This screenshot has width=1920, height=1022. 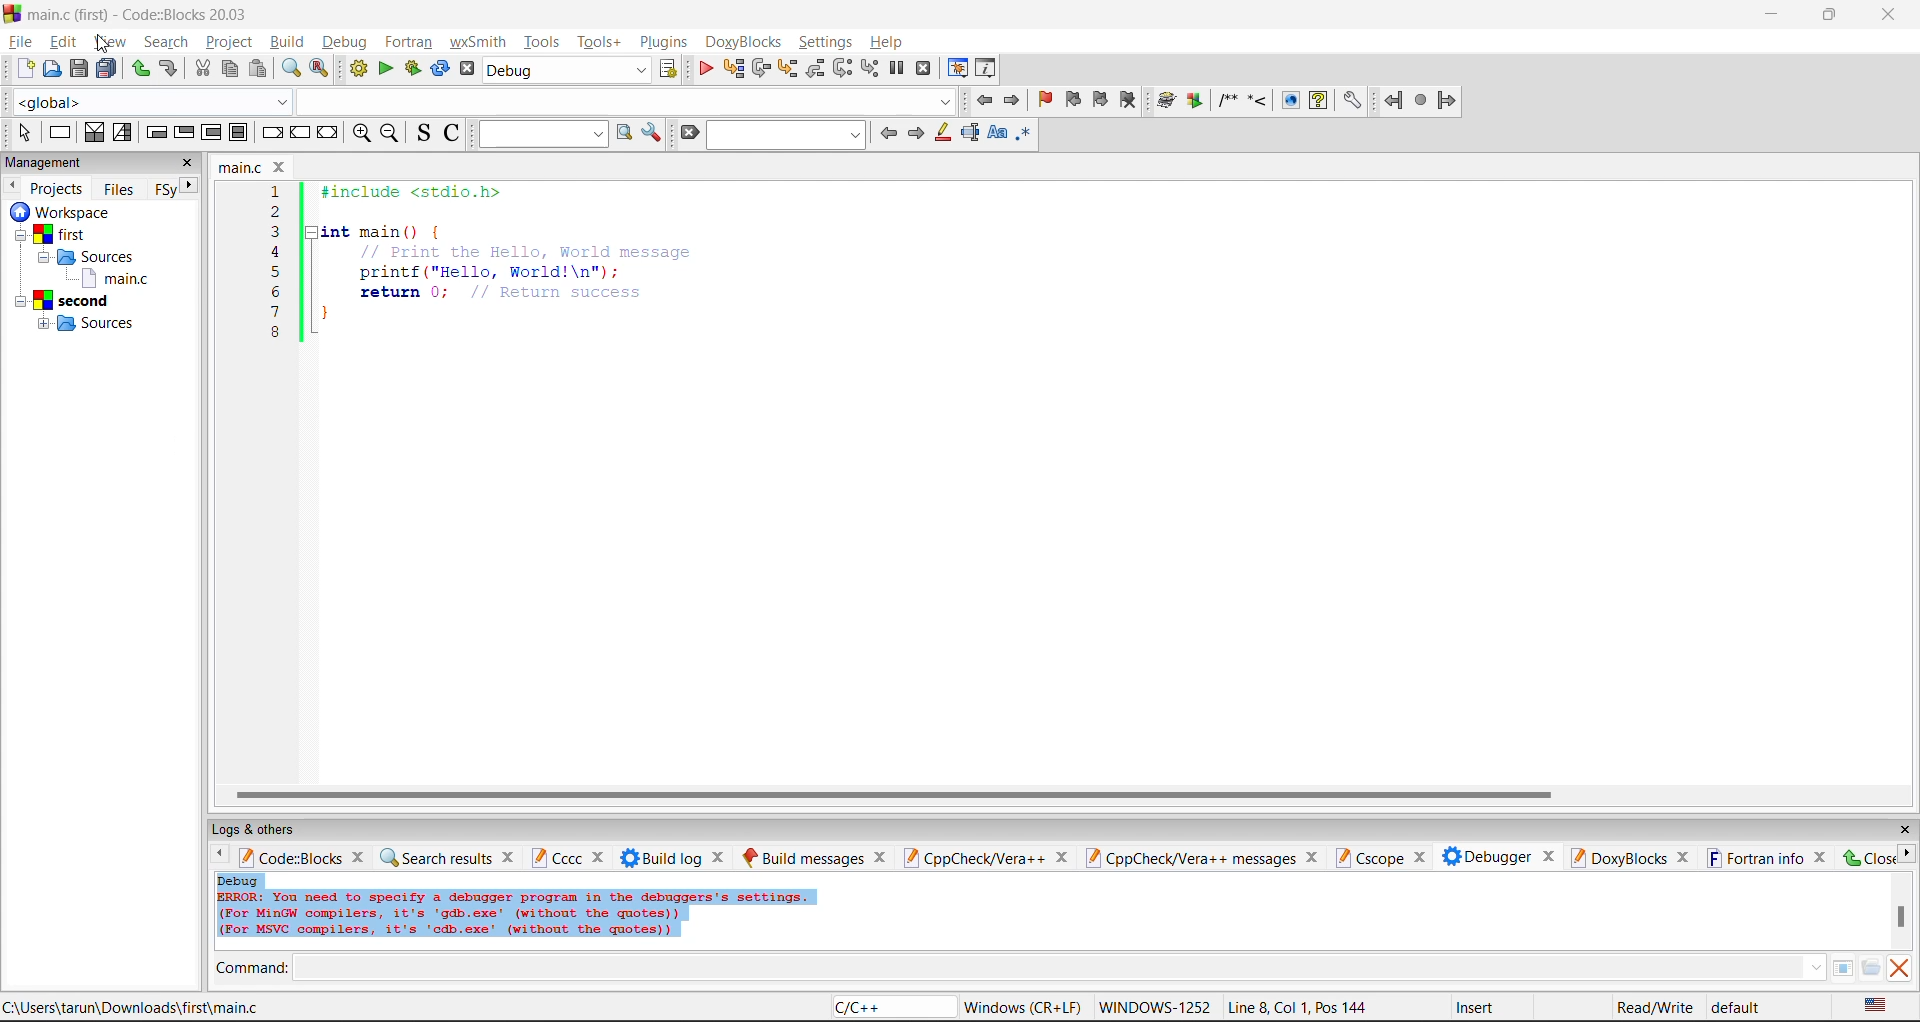 What do you see at coordinates (100, 324) in the screenshot?
I see `Sources` at bounding box center [100, 324].